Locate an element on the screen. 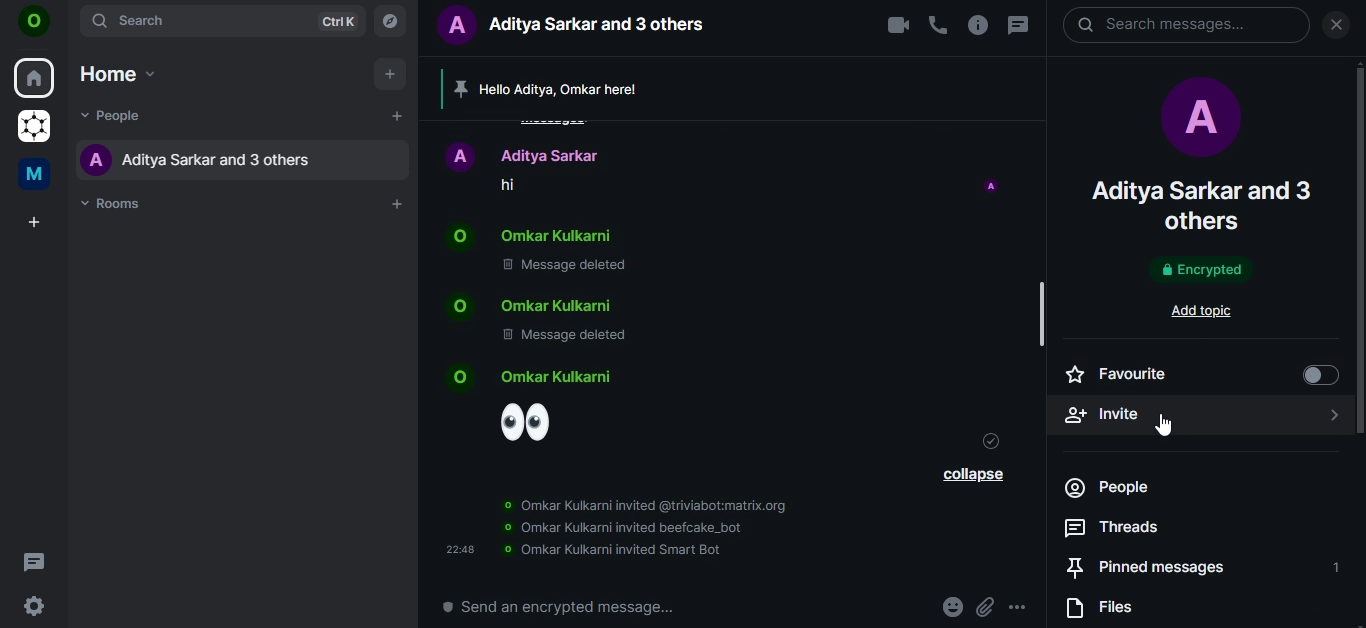  collapse is located at coordinates (972, 476).